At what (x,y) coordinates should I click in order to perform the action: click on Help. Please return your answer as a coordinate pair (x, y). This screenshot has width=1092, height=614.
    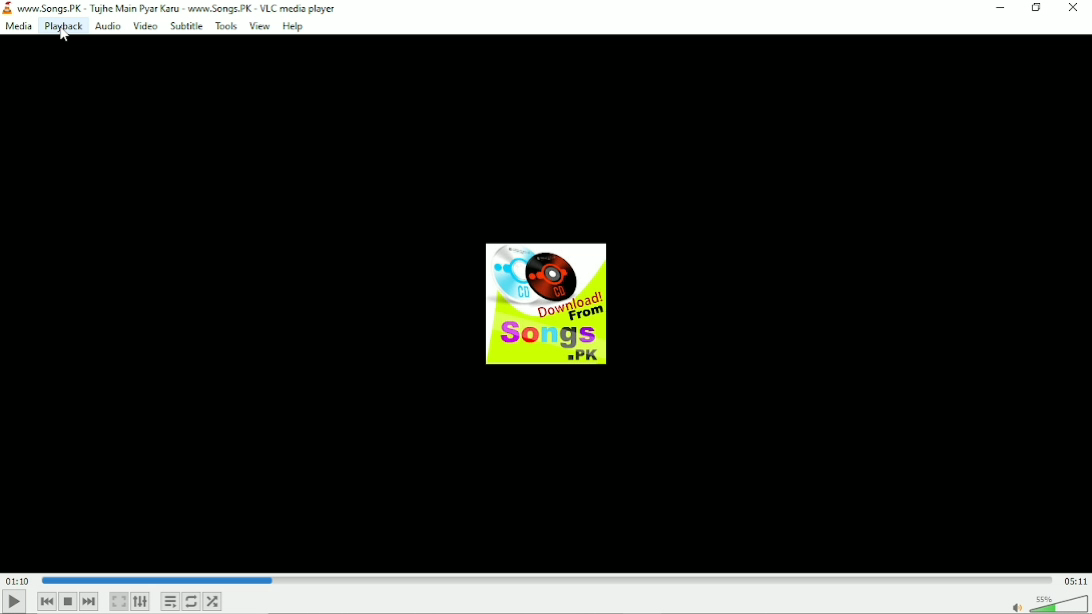
    Looking at the image, I should click on (295, 27).